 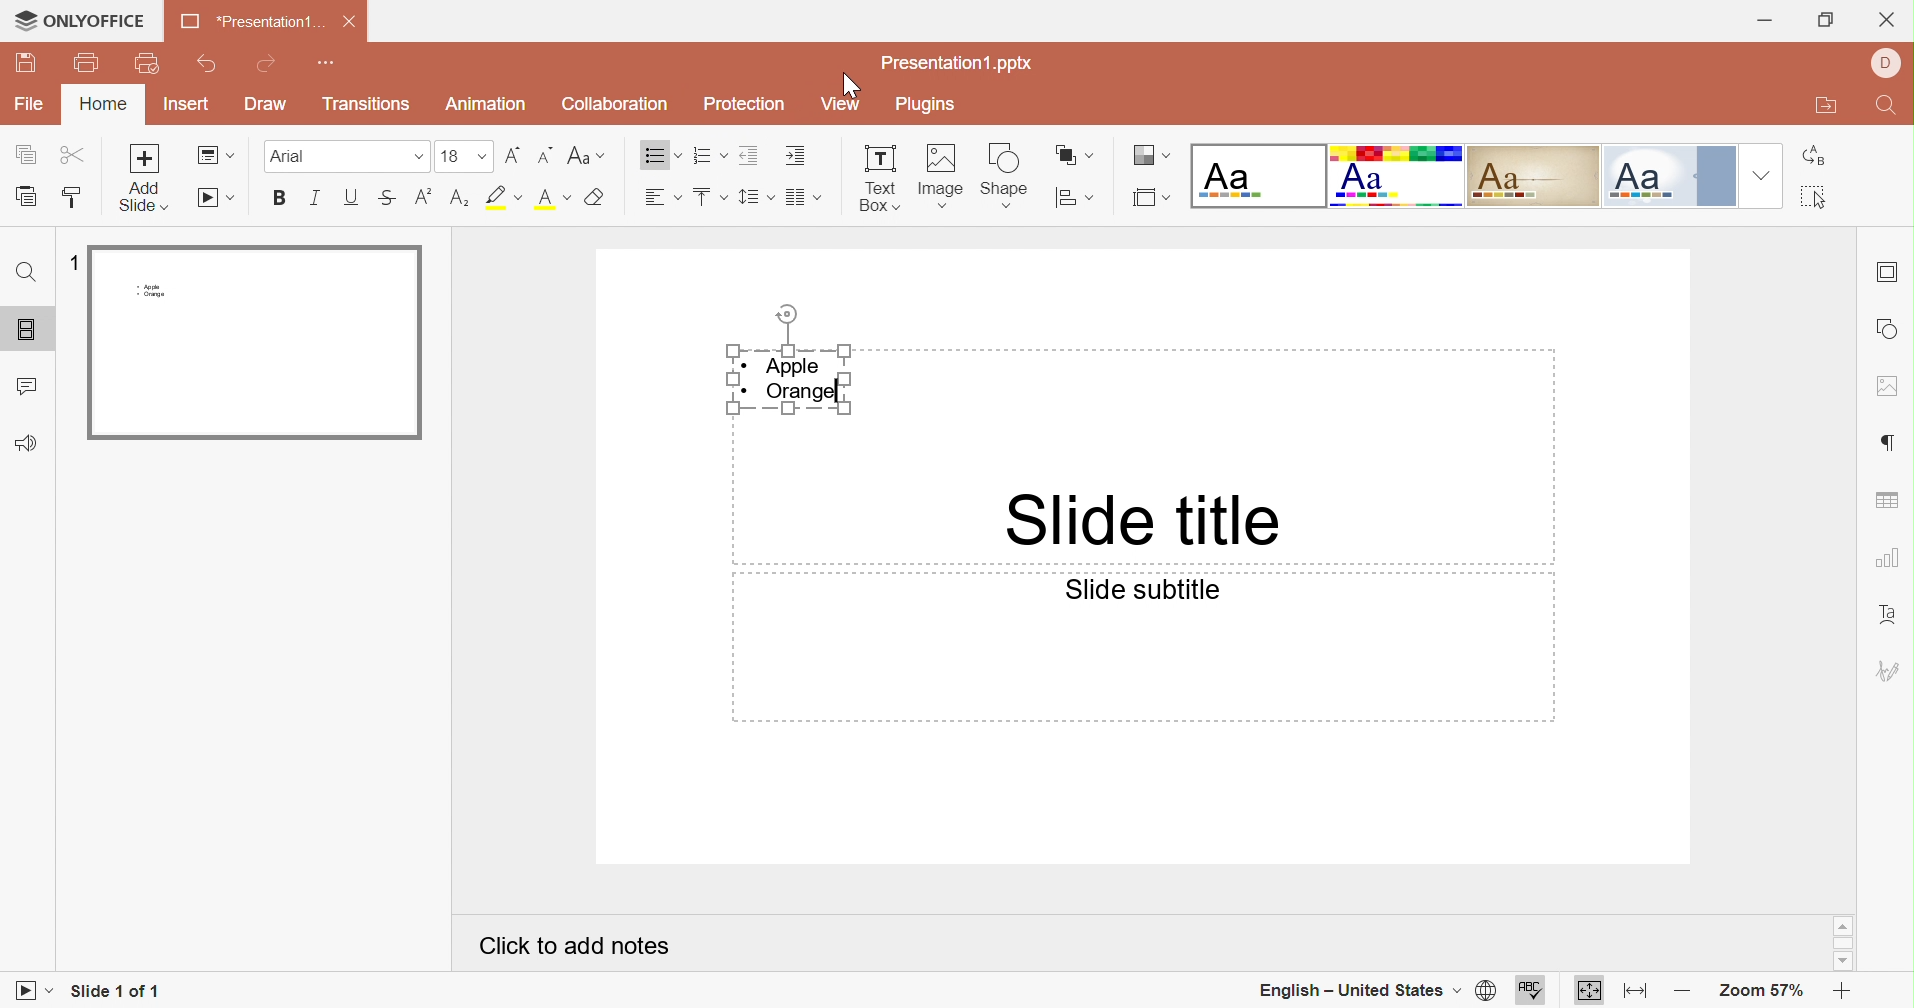 I want to click on Start slideshow, so click(x=216, y=199).